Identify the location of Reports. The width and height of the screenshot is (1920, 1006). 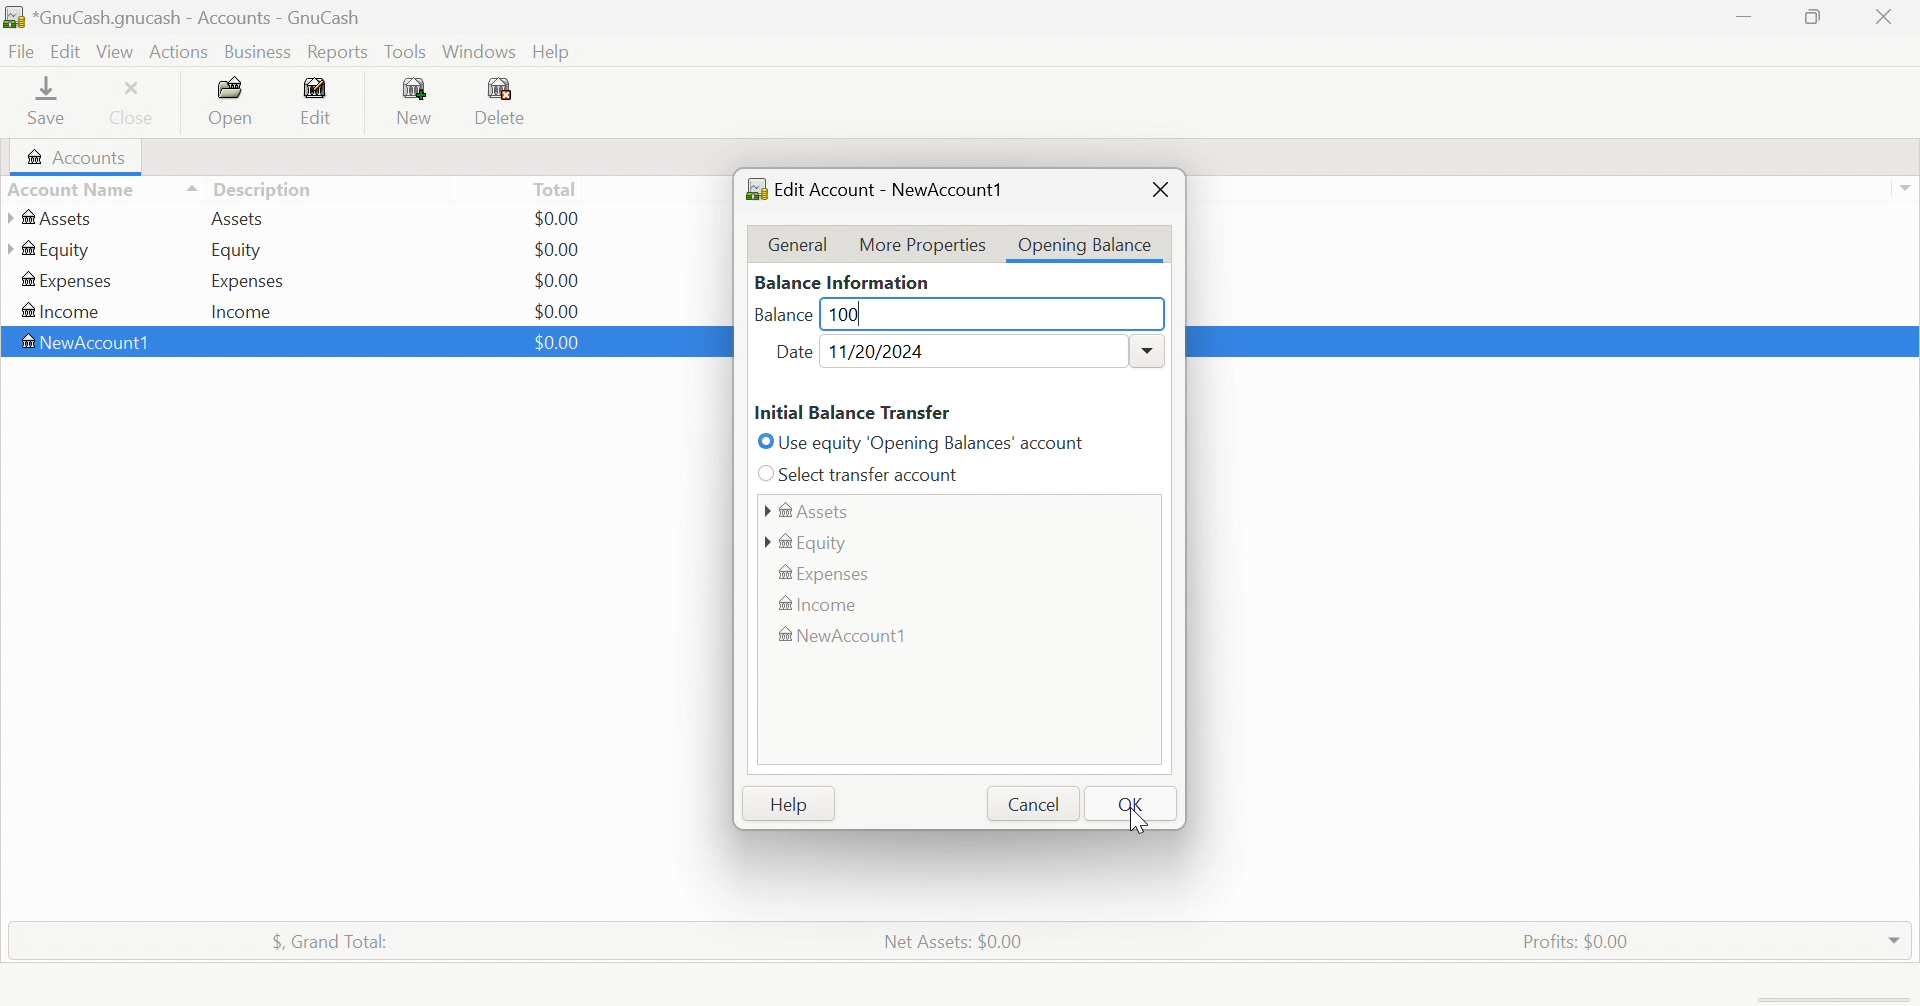
(339, 52).